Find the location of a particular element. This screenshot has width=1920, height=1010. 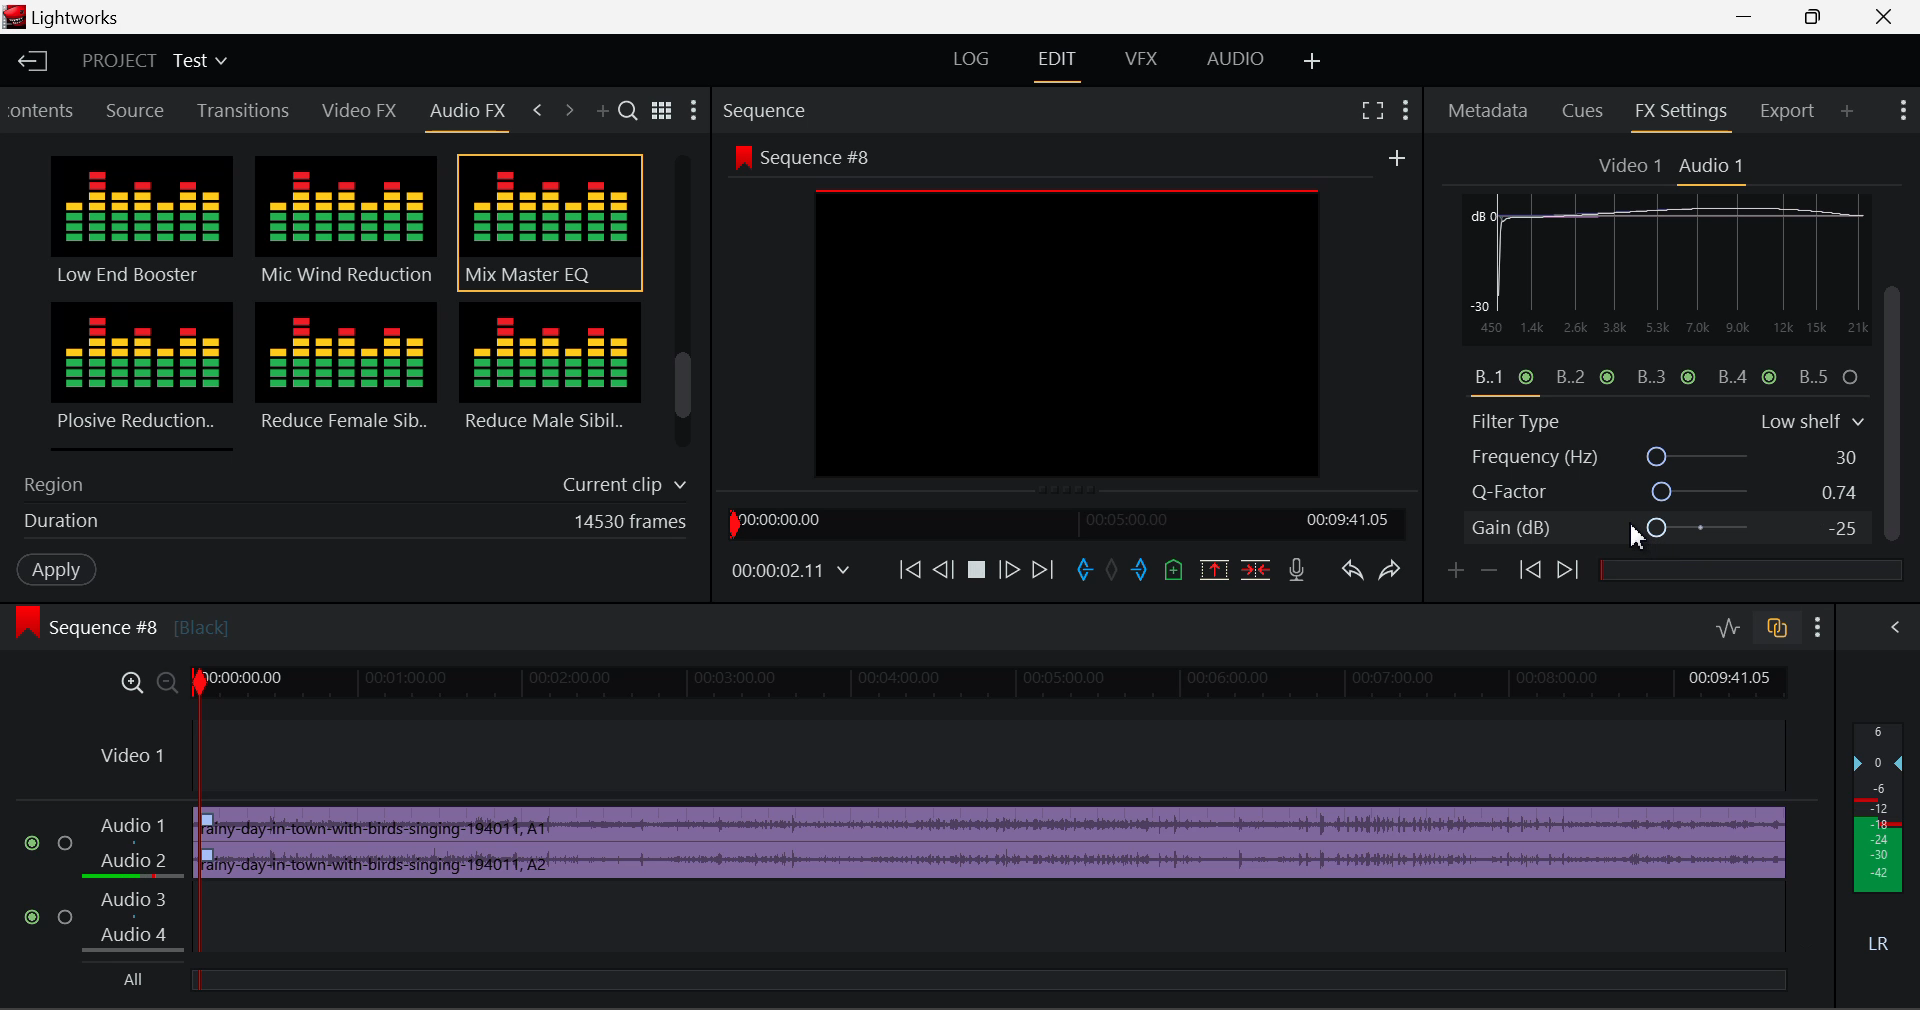

Go Back is located at coordinates (943, 570).